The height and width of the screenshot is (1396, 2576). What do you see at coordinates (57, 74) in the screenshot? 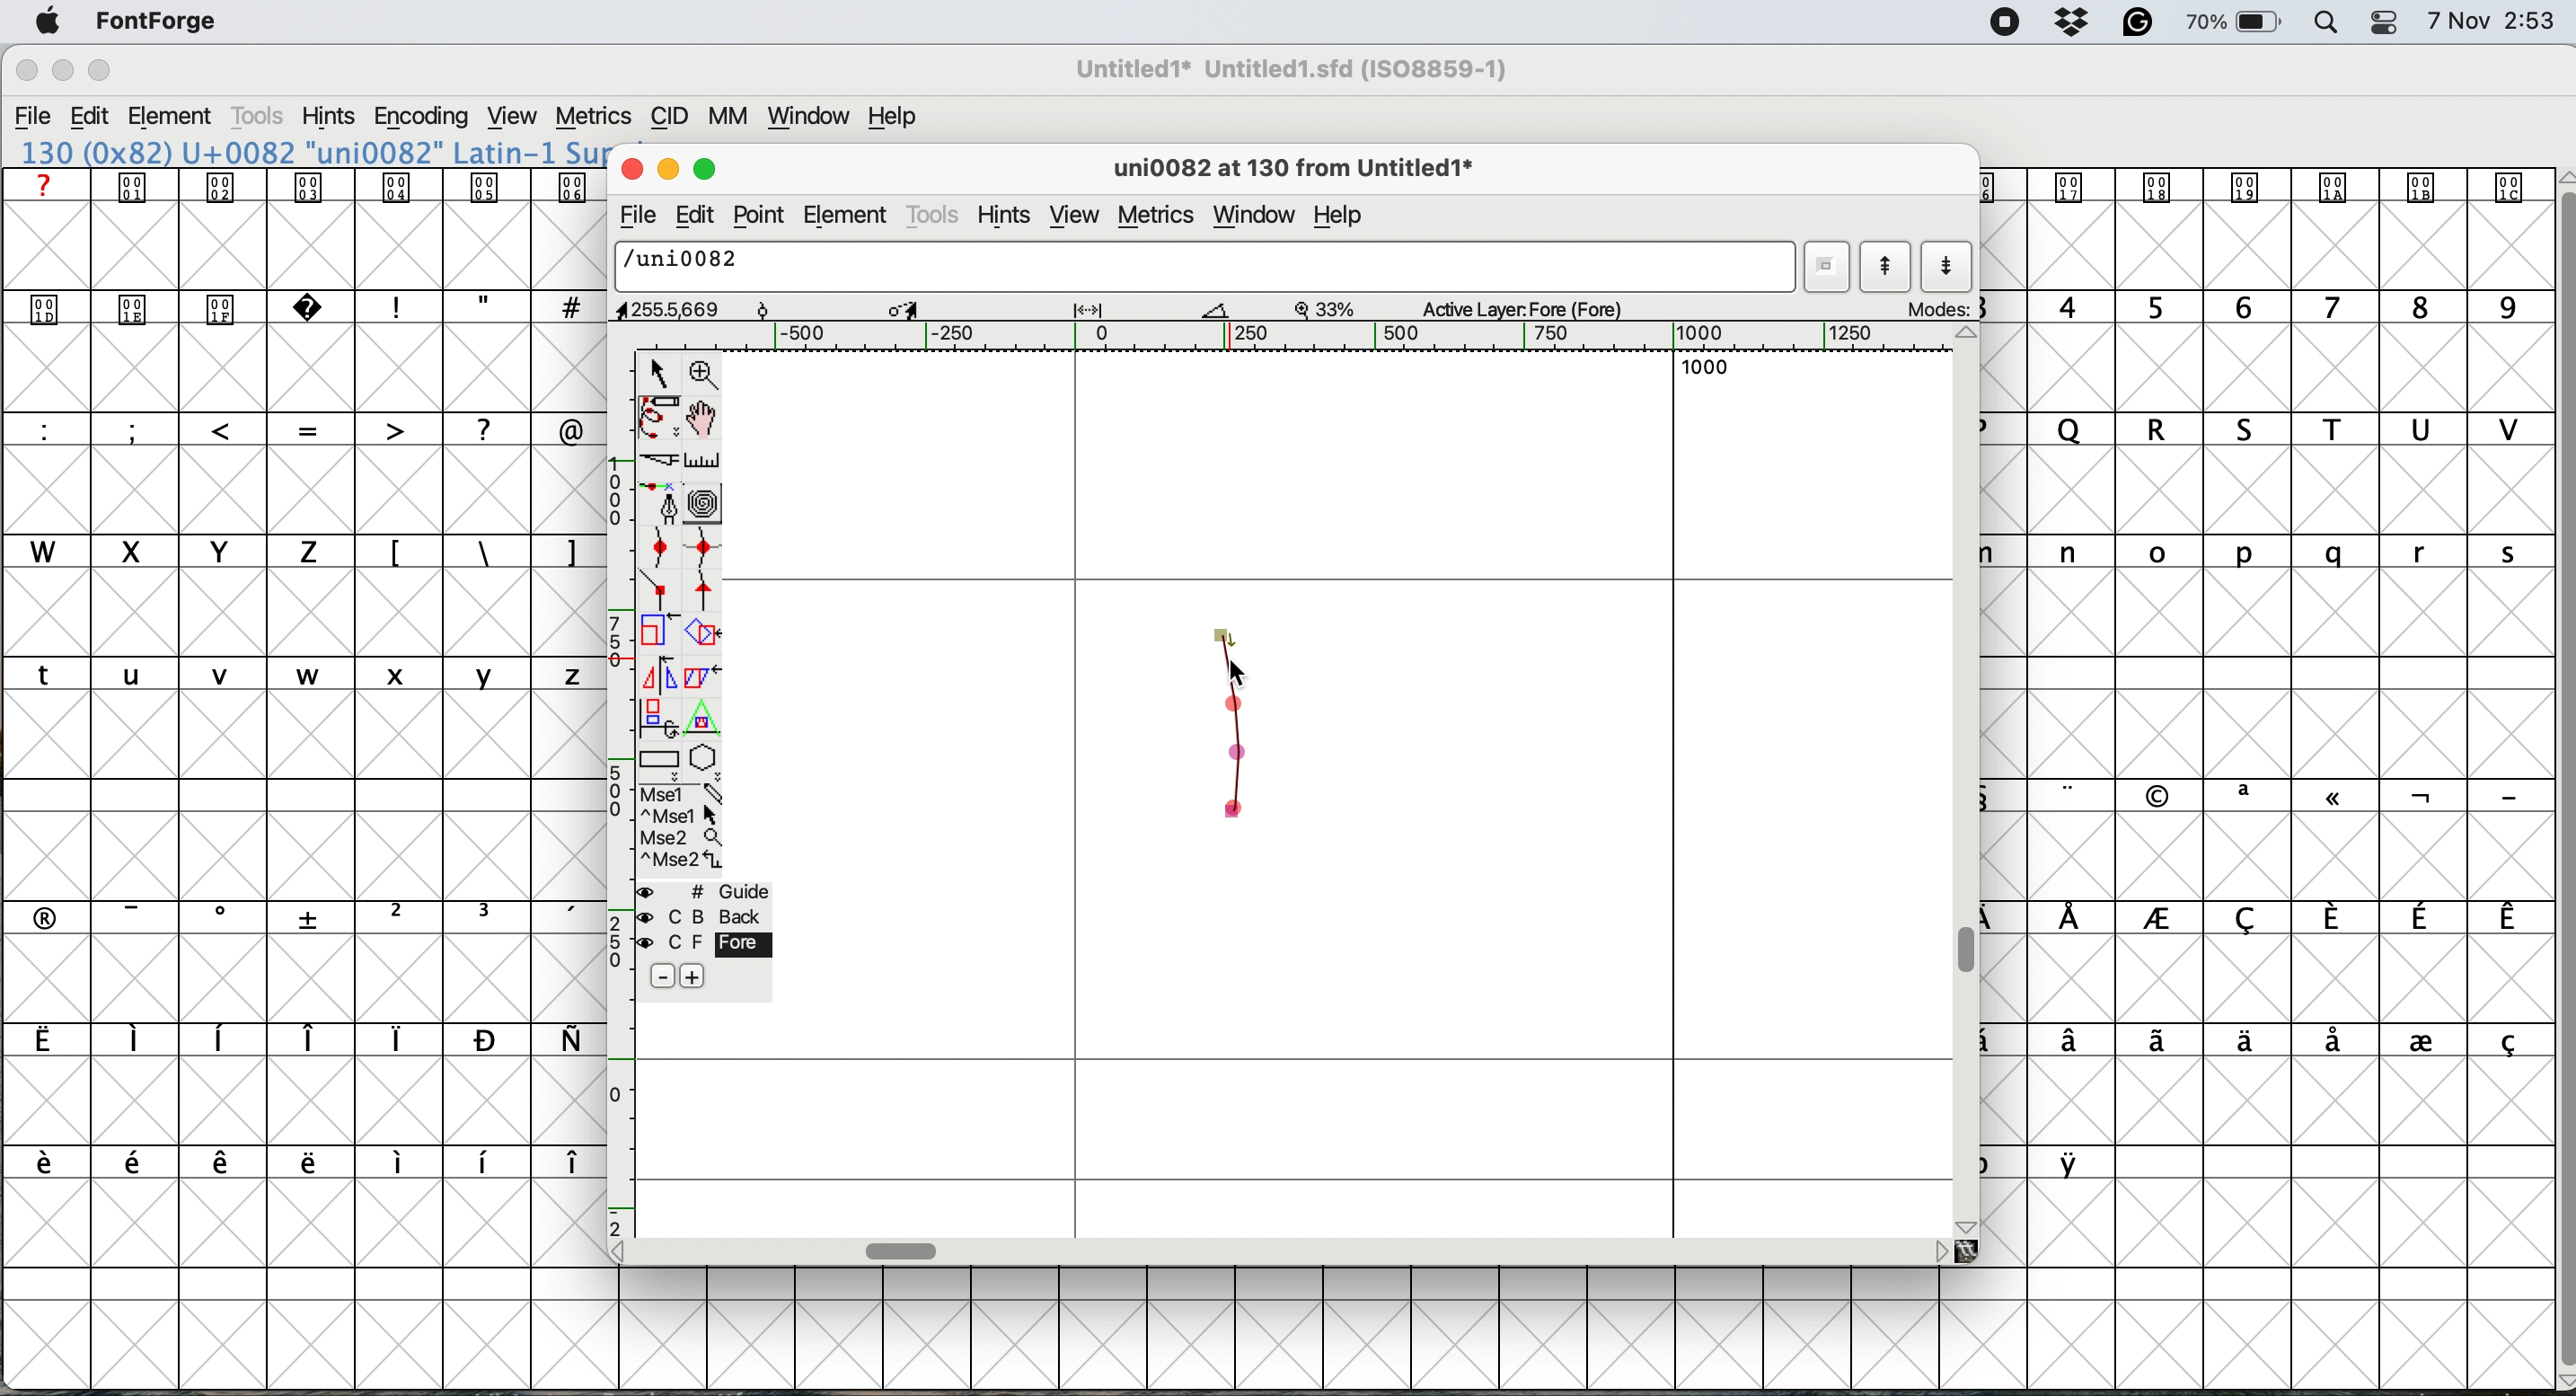
I see `minimise` at bounding box center [57, 74].